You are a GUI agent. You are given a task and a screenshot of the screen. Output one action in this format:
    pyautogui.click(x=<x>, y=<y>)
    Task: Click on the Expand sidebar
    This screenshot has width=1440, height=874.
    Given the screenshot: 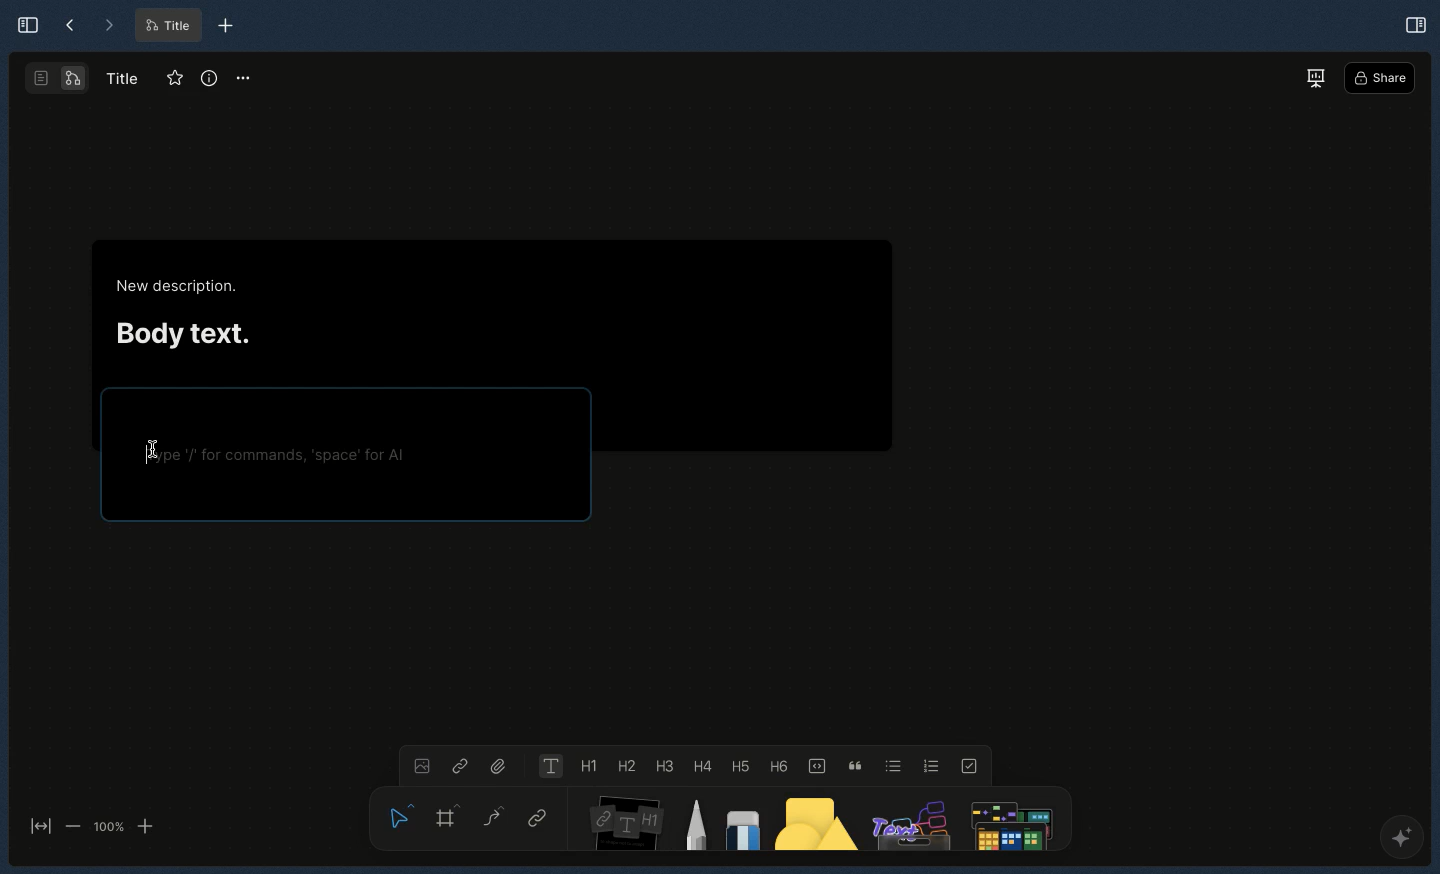 What is the action you would take?
    pyautogui.click(x=22, y=24)
    